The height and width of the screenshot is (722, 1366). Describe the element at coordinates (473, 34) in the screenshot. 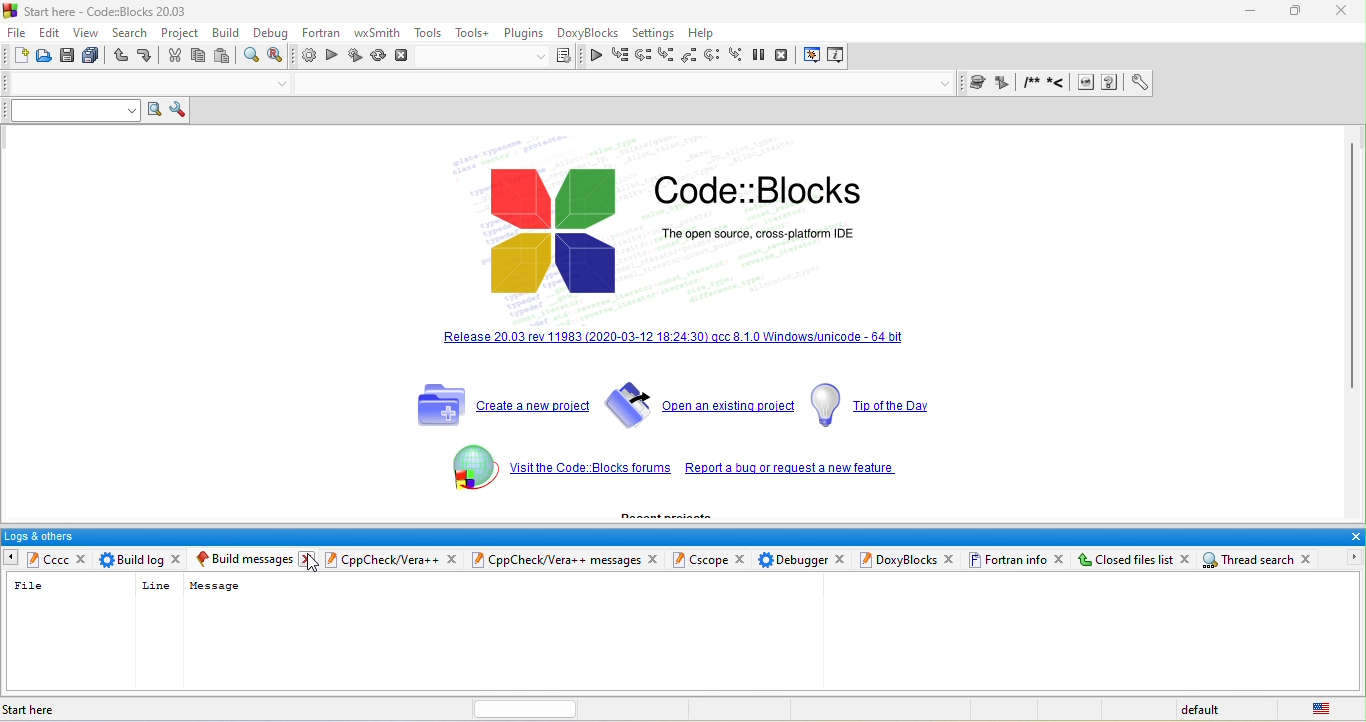

I see `tools+` at that location.